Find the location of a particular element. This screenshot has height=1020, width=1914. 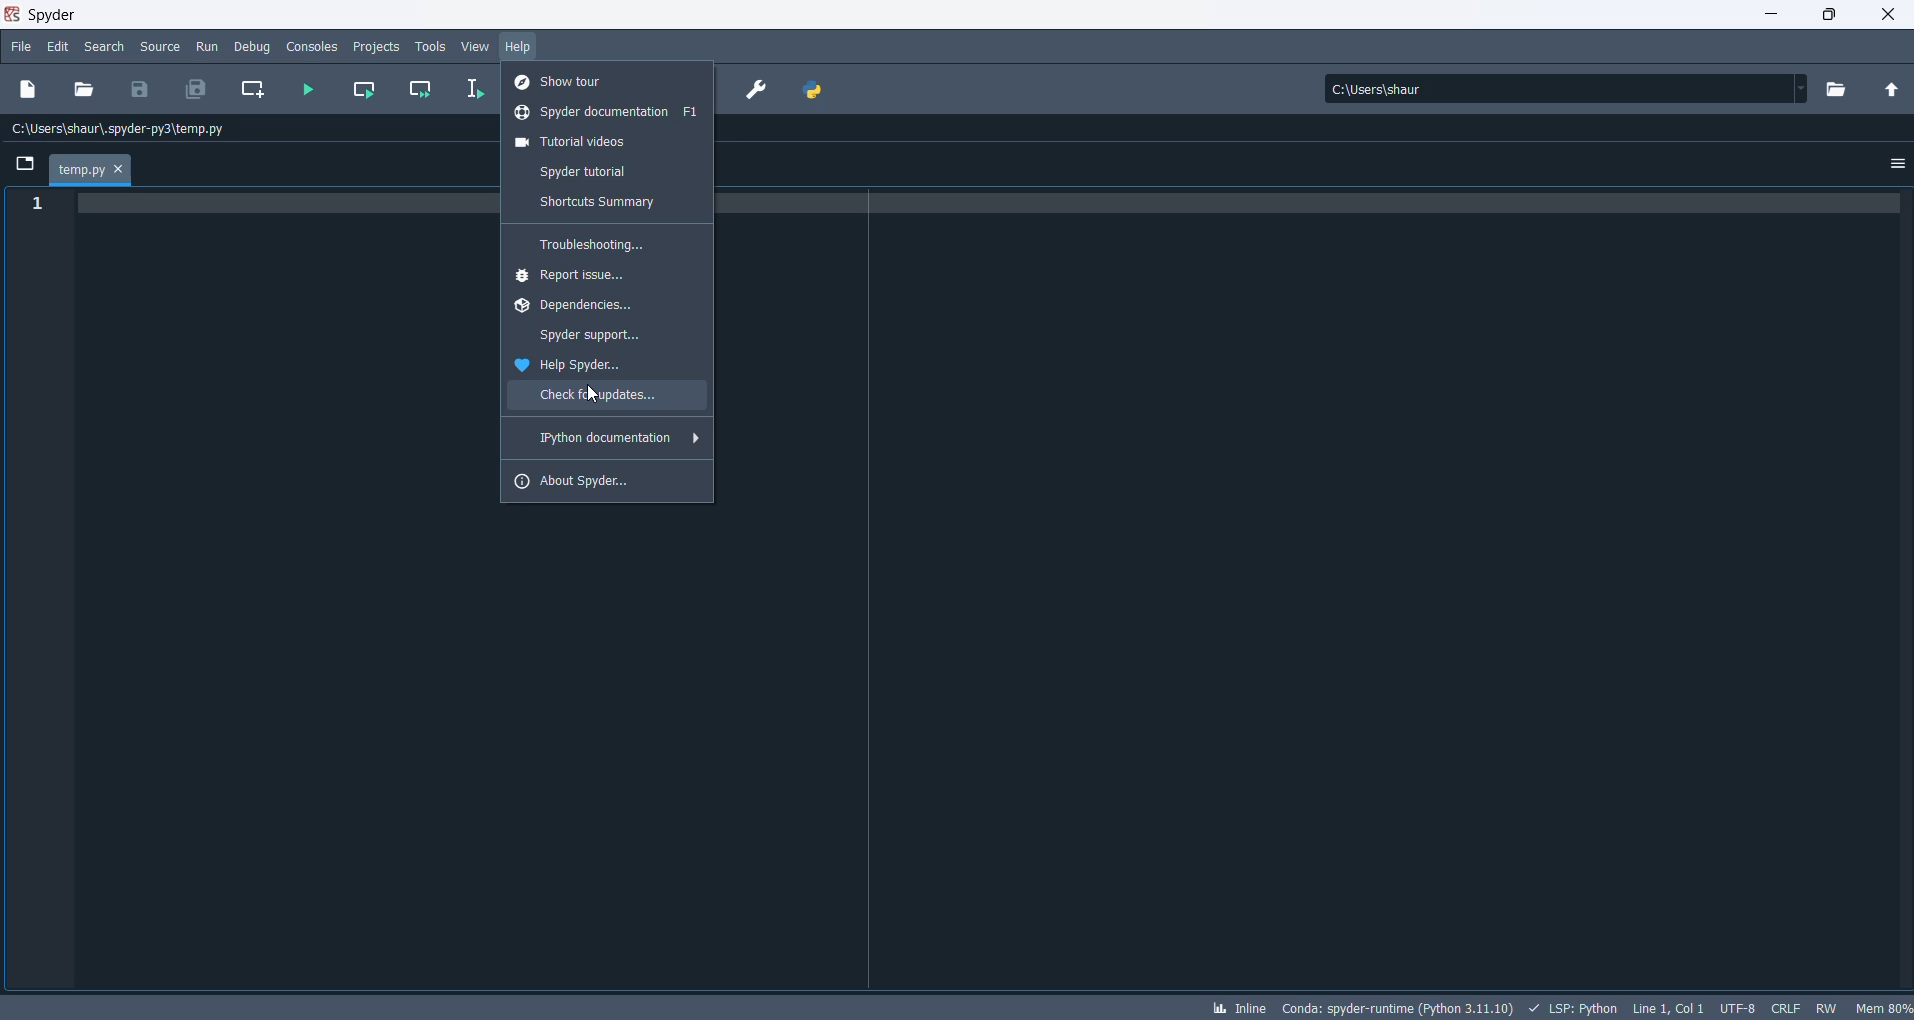

maximize is located at coordinates (1831, 16).